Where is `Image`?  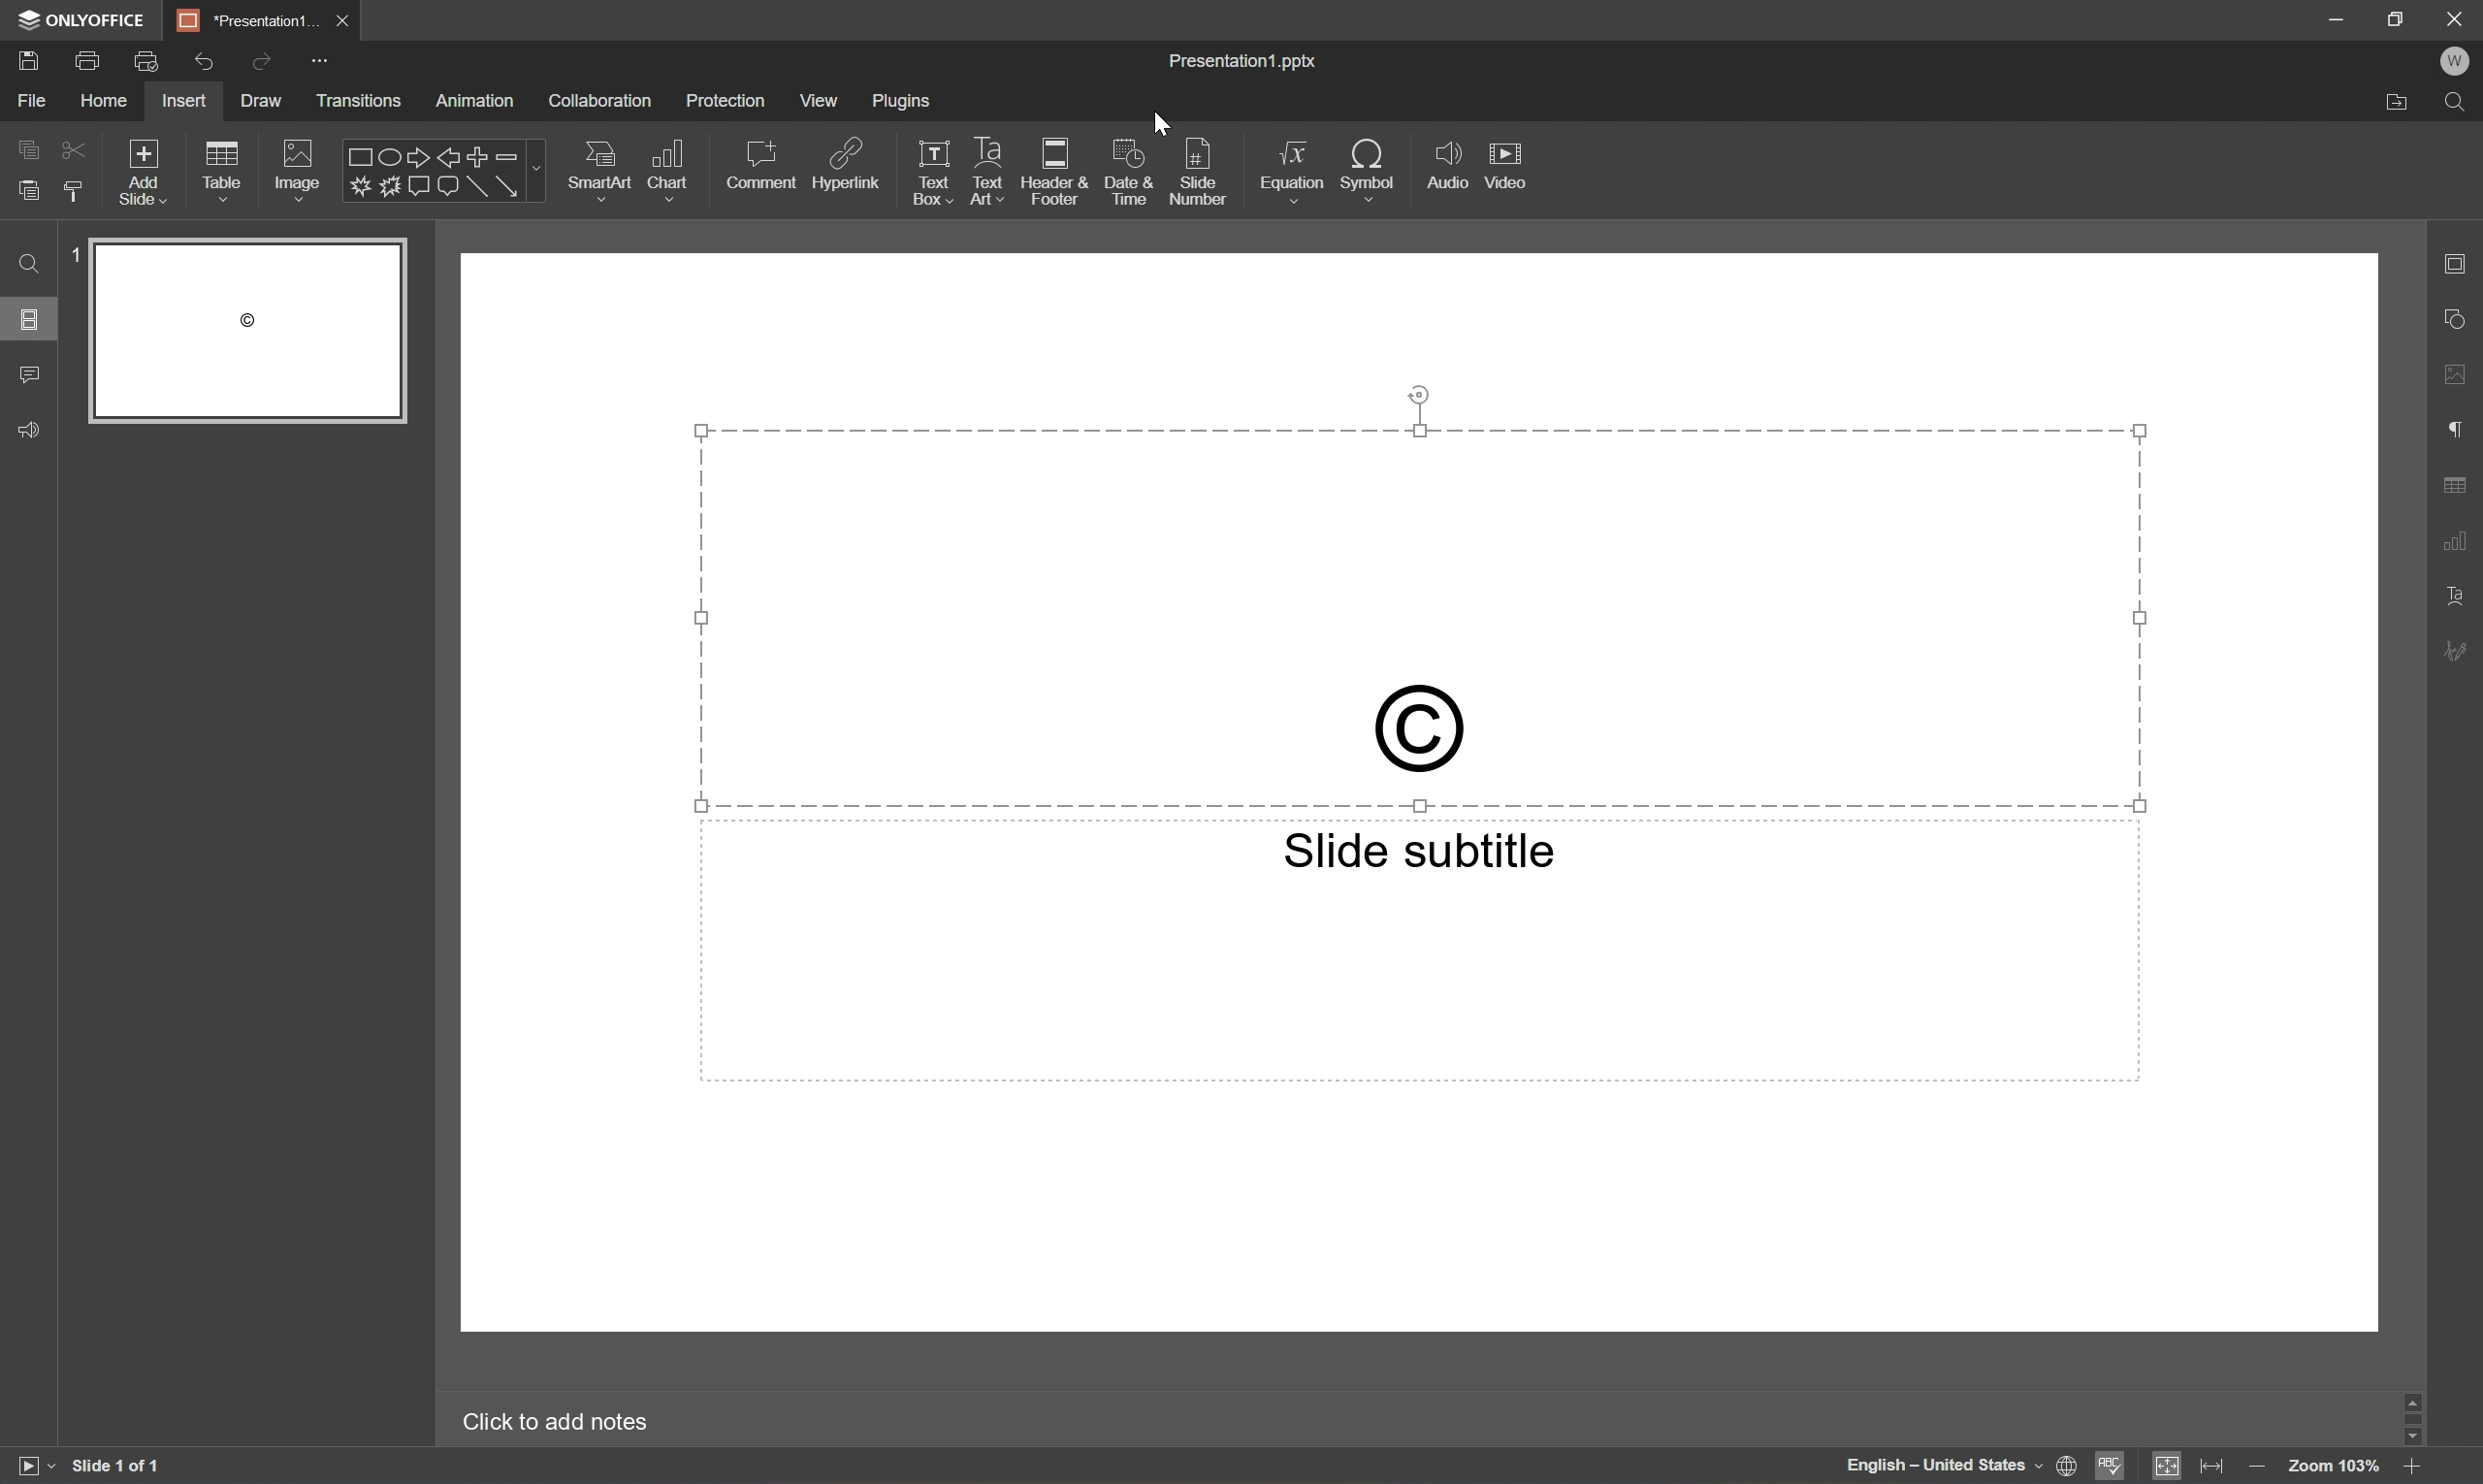
Image is located at coordinates (297, 169).